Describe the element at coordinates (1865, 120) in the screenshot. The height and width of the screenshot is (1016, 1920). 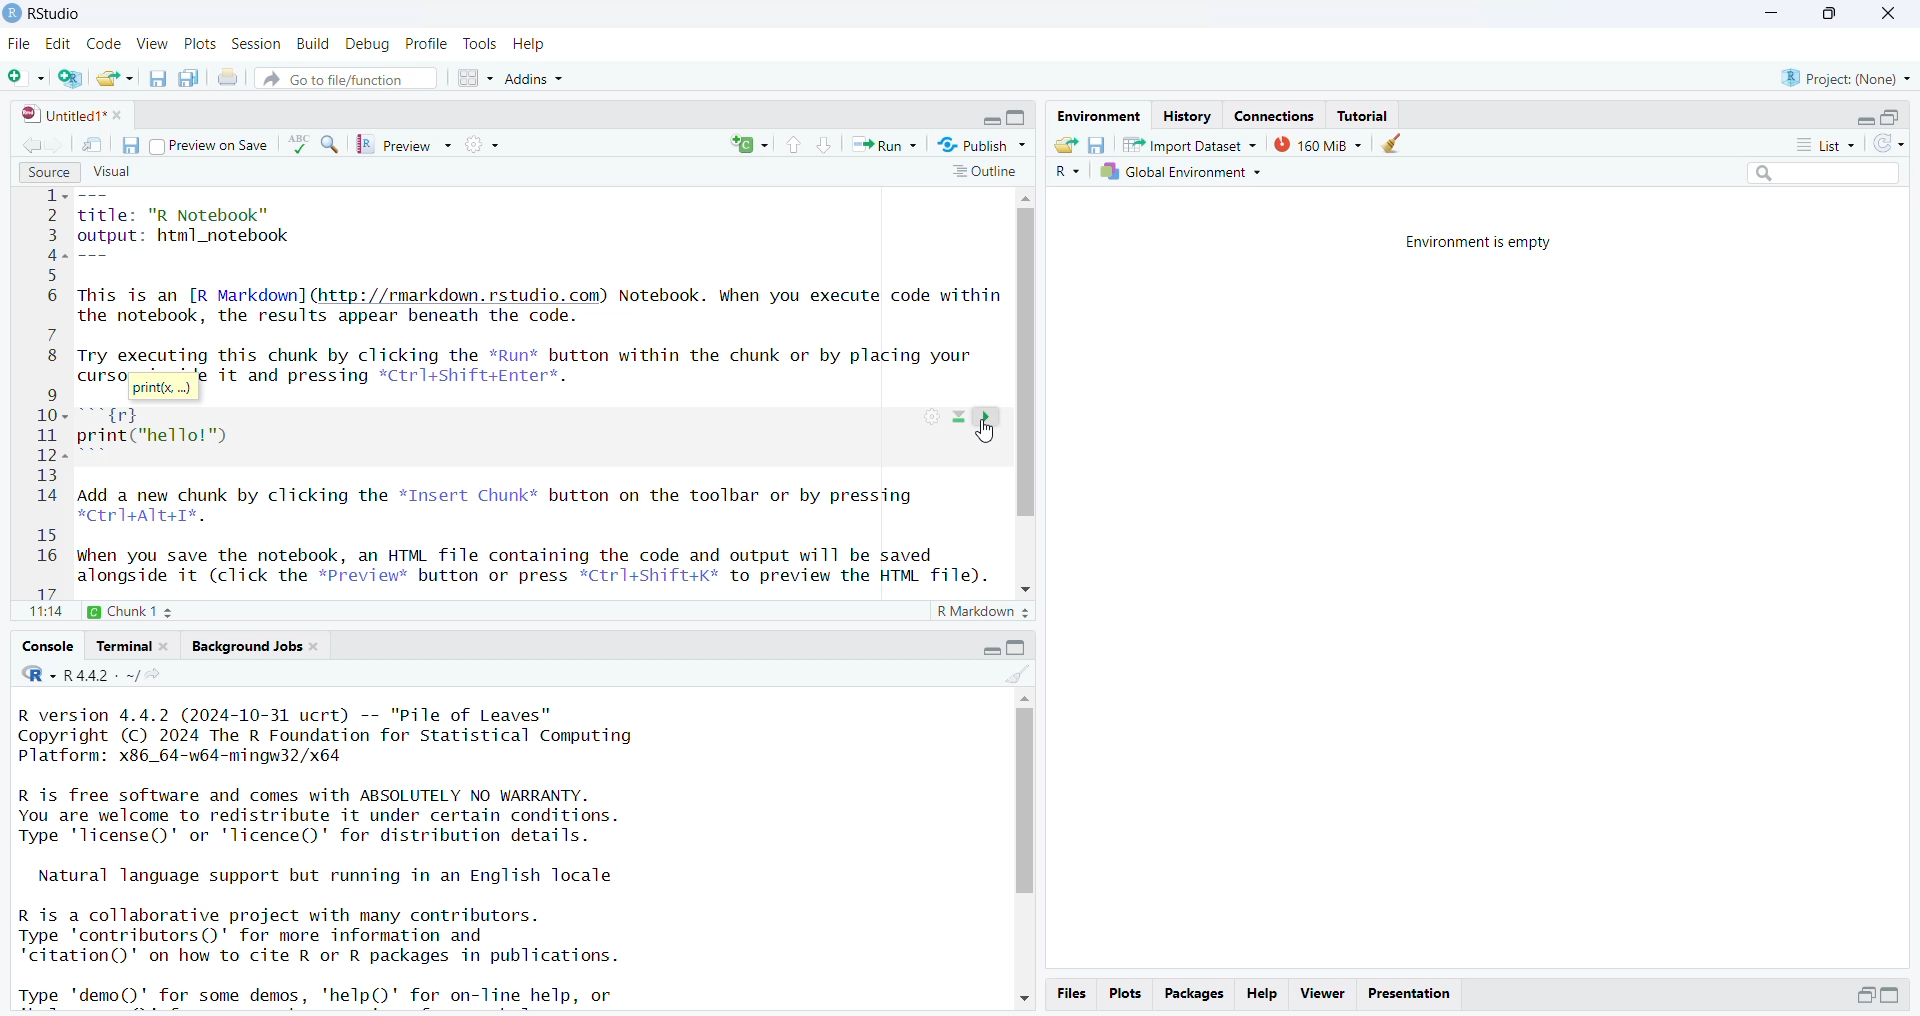
I see `expand` at that location.